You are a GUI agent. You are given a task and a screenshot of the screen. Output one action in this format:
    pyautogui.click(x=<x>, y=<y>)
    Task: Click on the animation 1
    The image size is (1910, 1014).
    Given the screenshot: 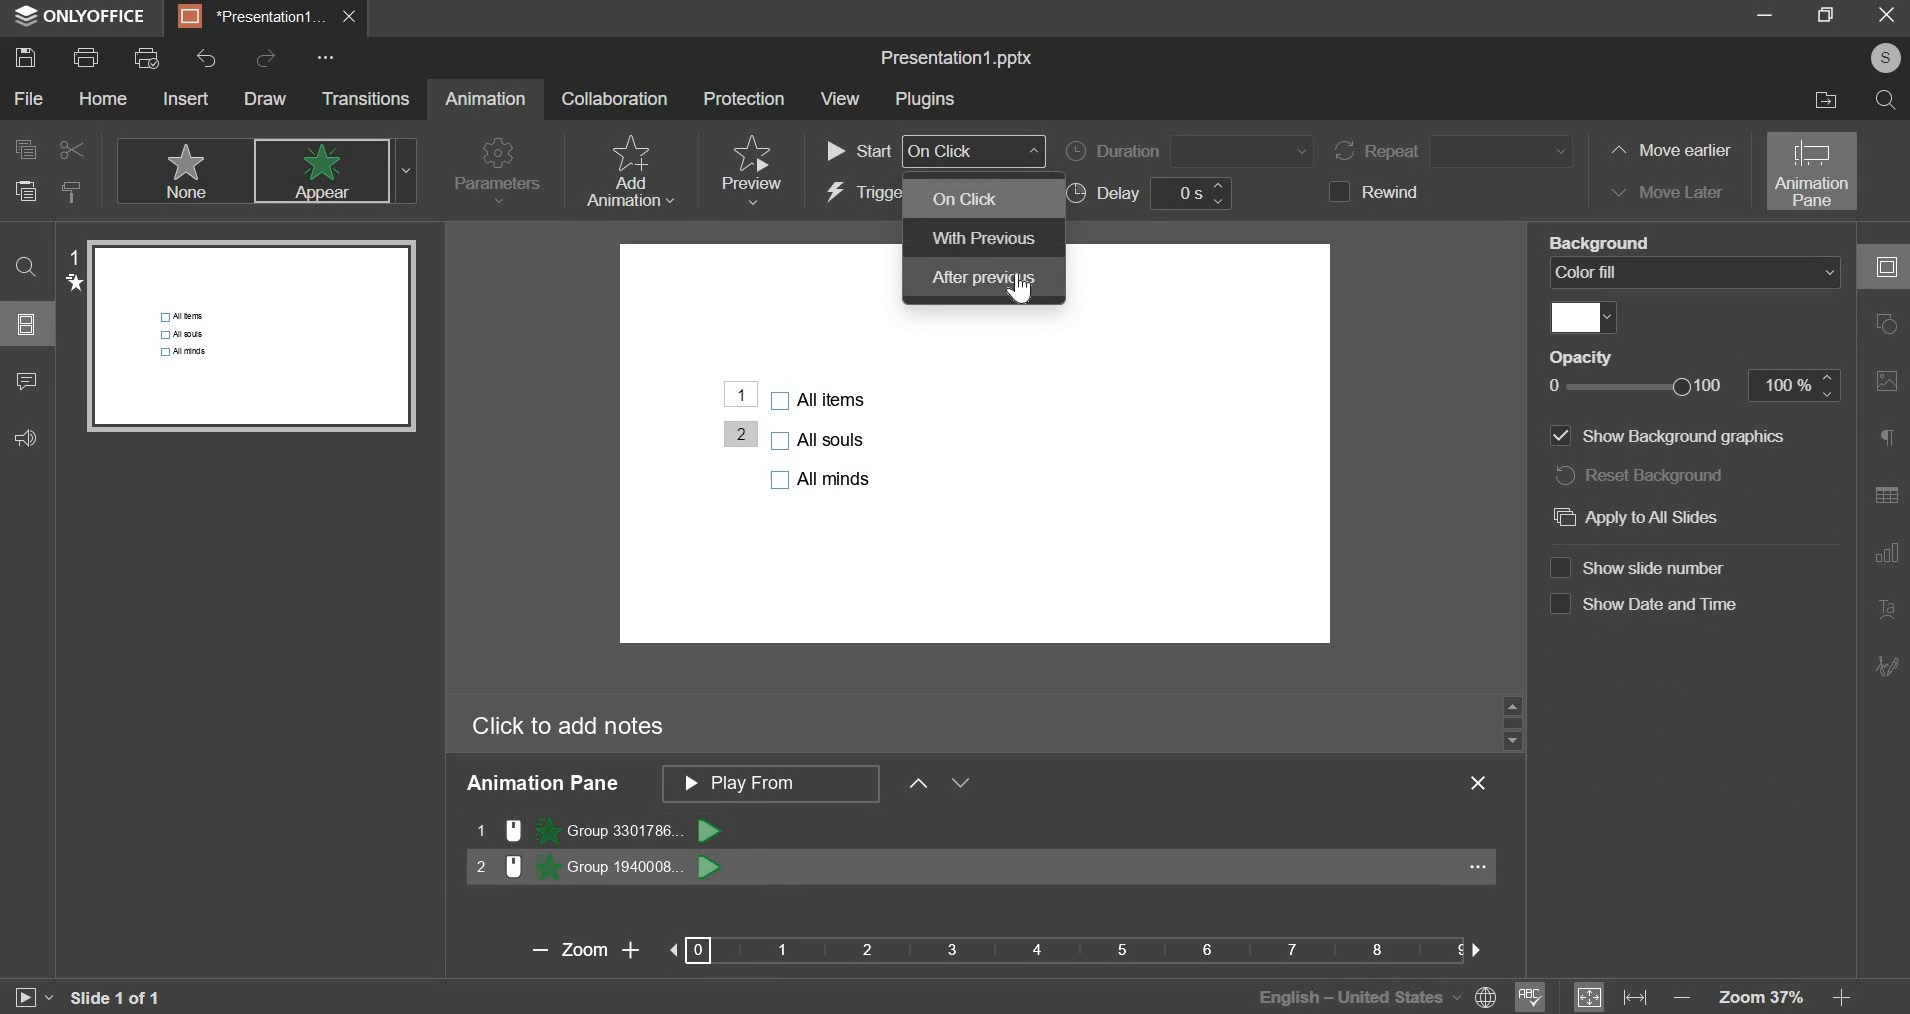 What is the action you would take?
    pyautogui.click(x=597, y=830)
    